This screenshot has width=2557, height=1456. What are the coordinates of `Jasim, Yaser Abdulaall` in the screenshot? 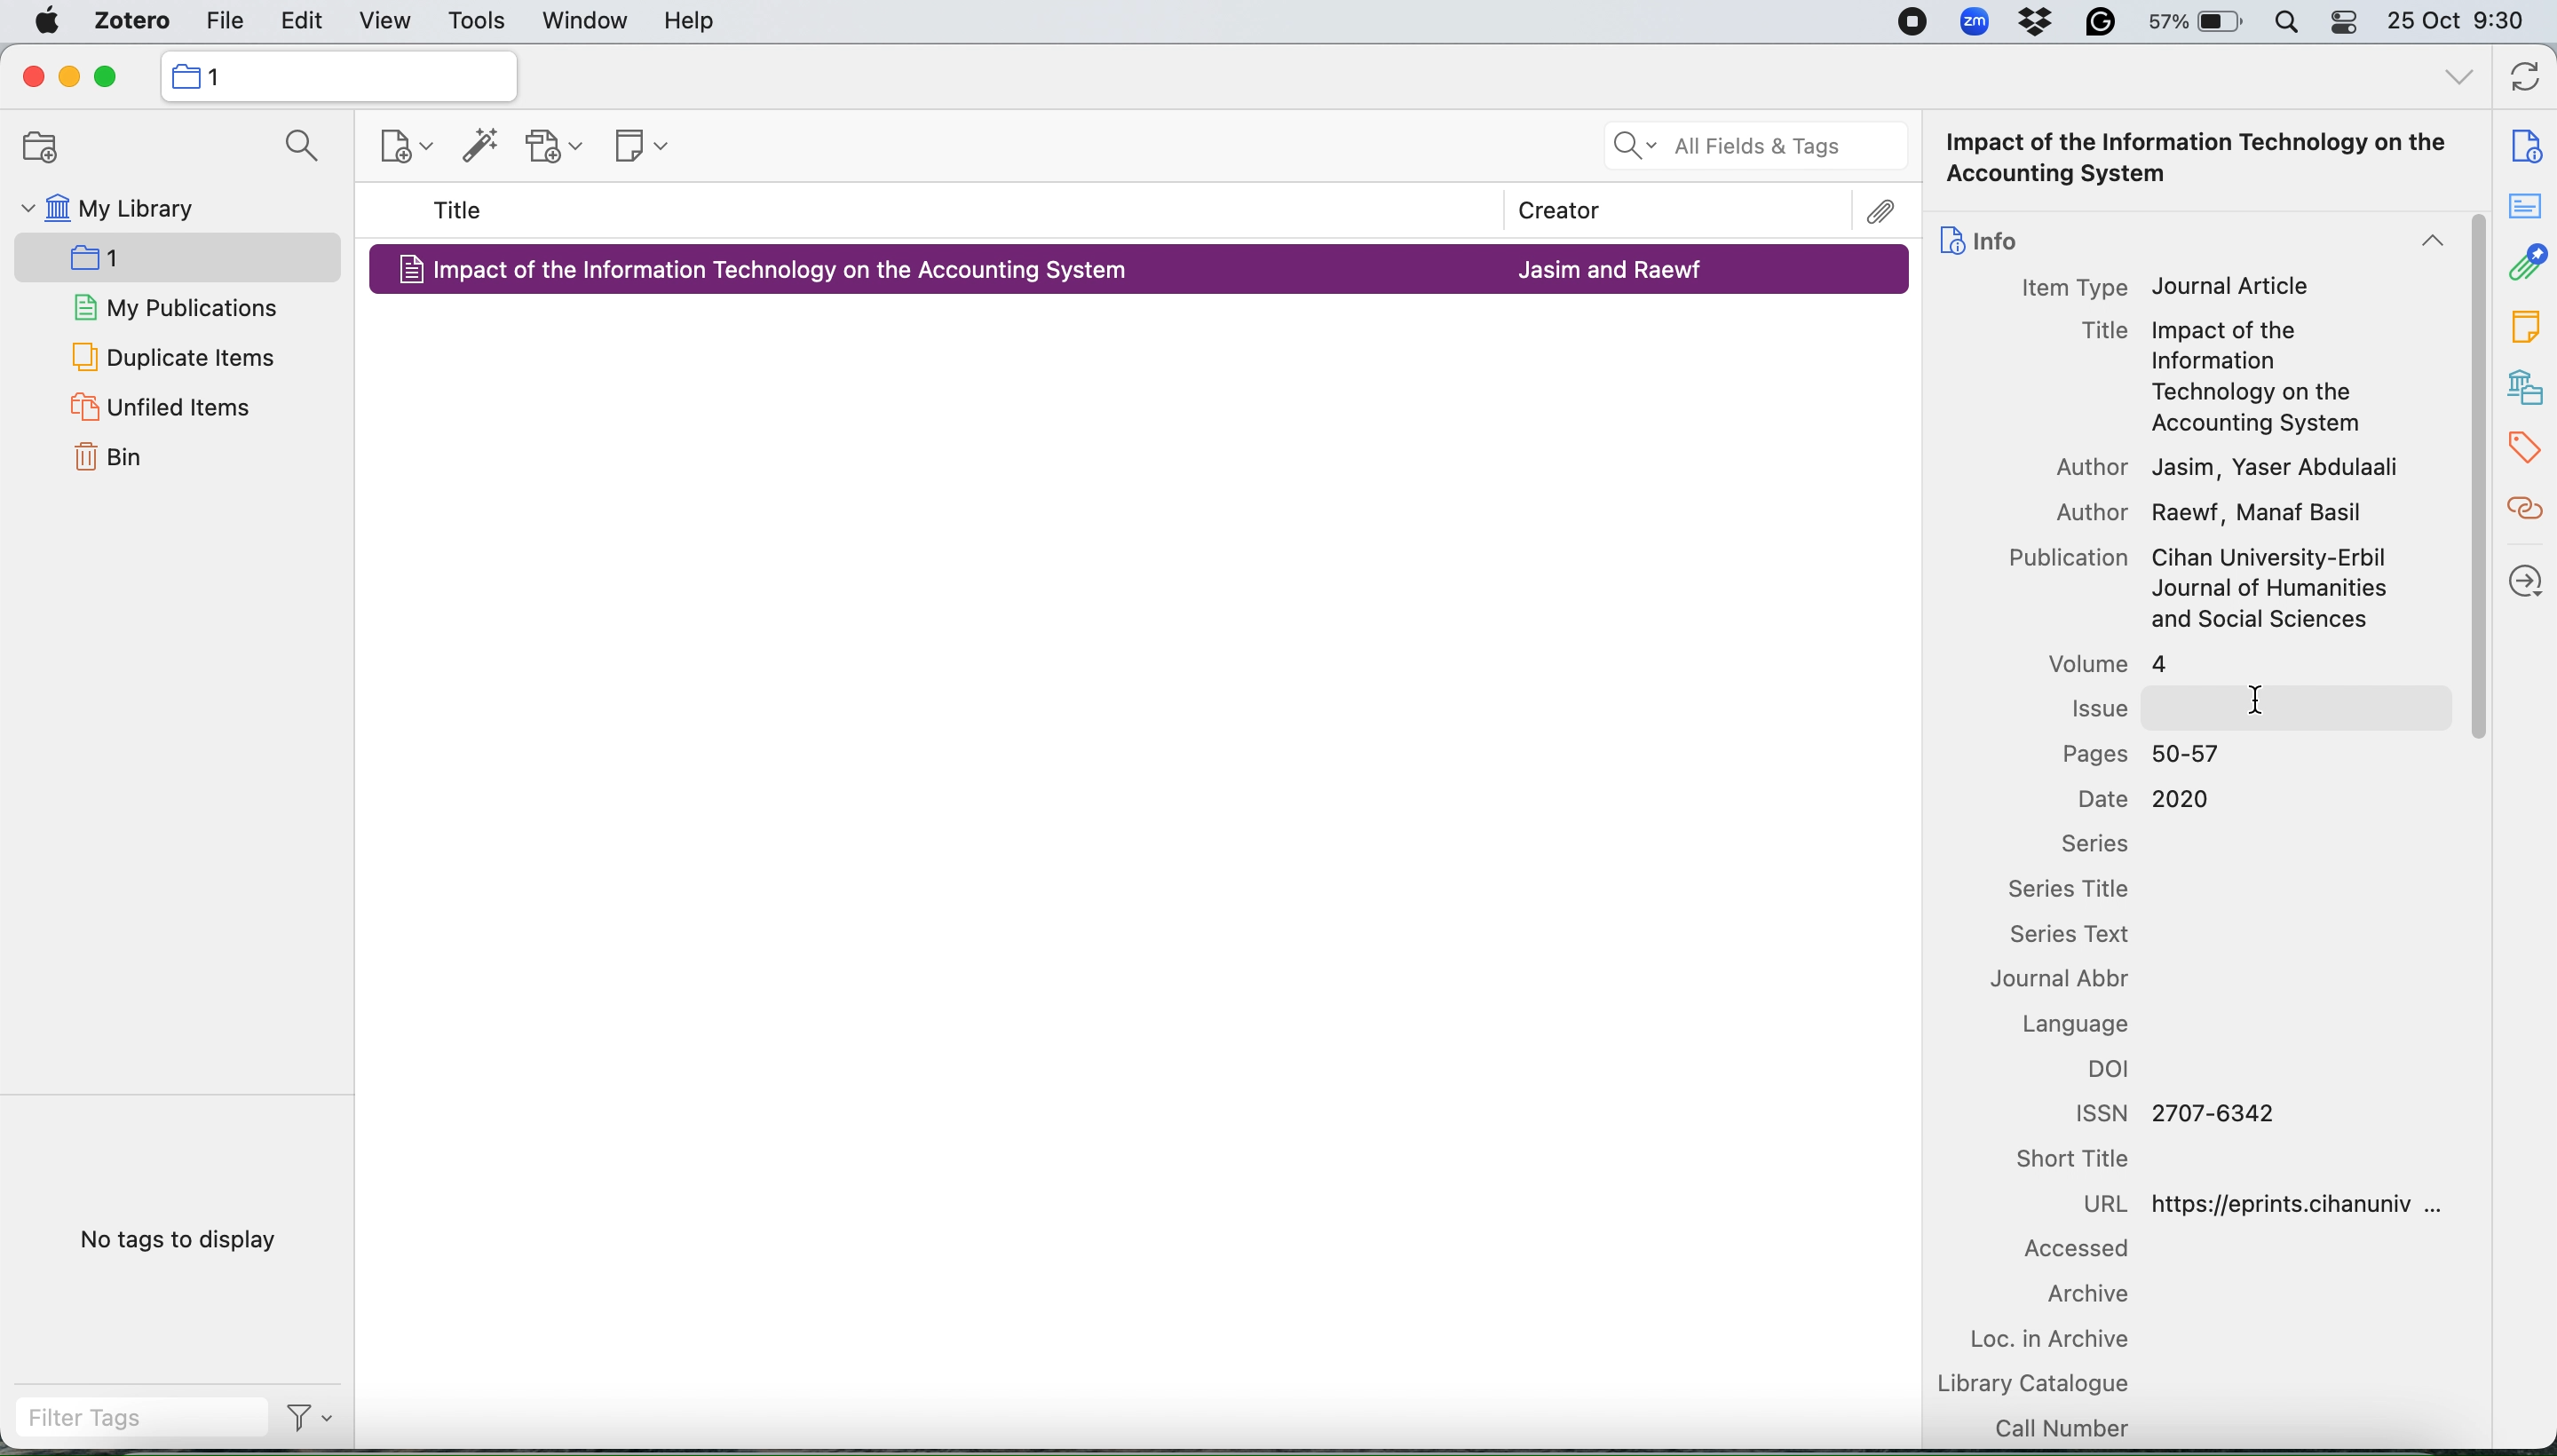 It's located at (2274, 468).